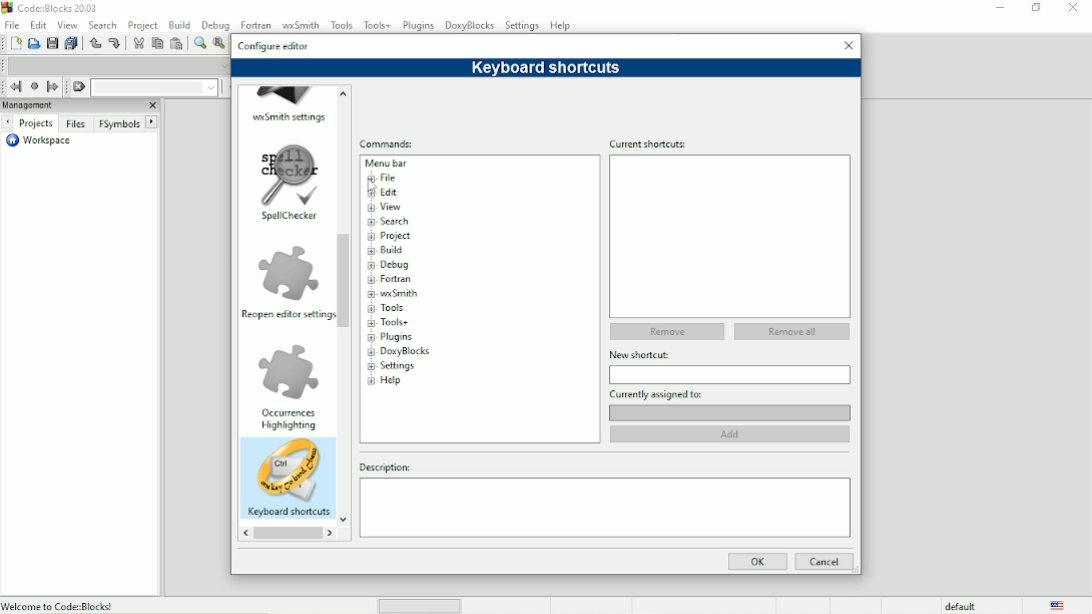 The height and width of the screenshot is (614, 1092). I want to click on Minimize, so click(996, 8).